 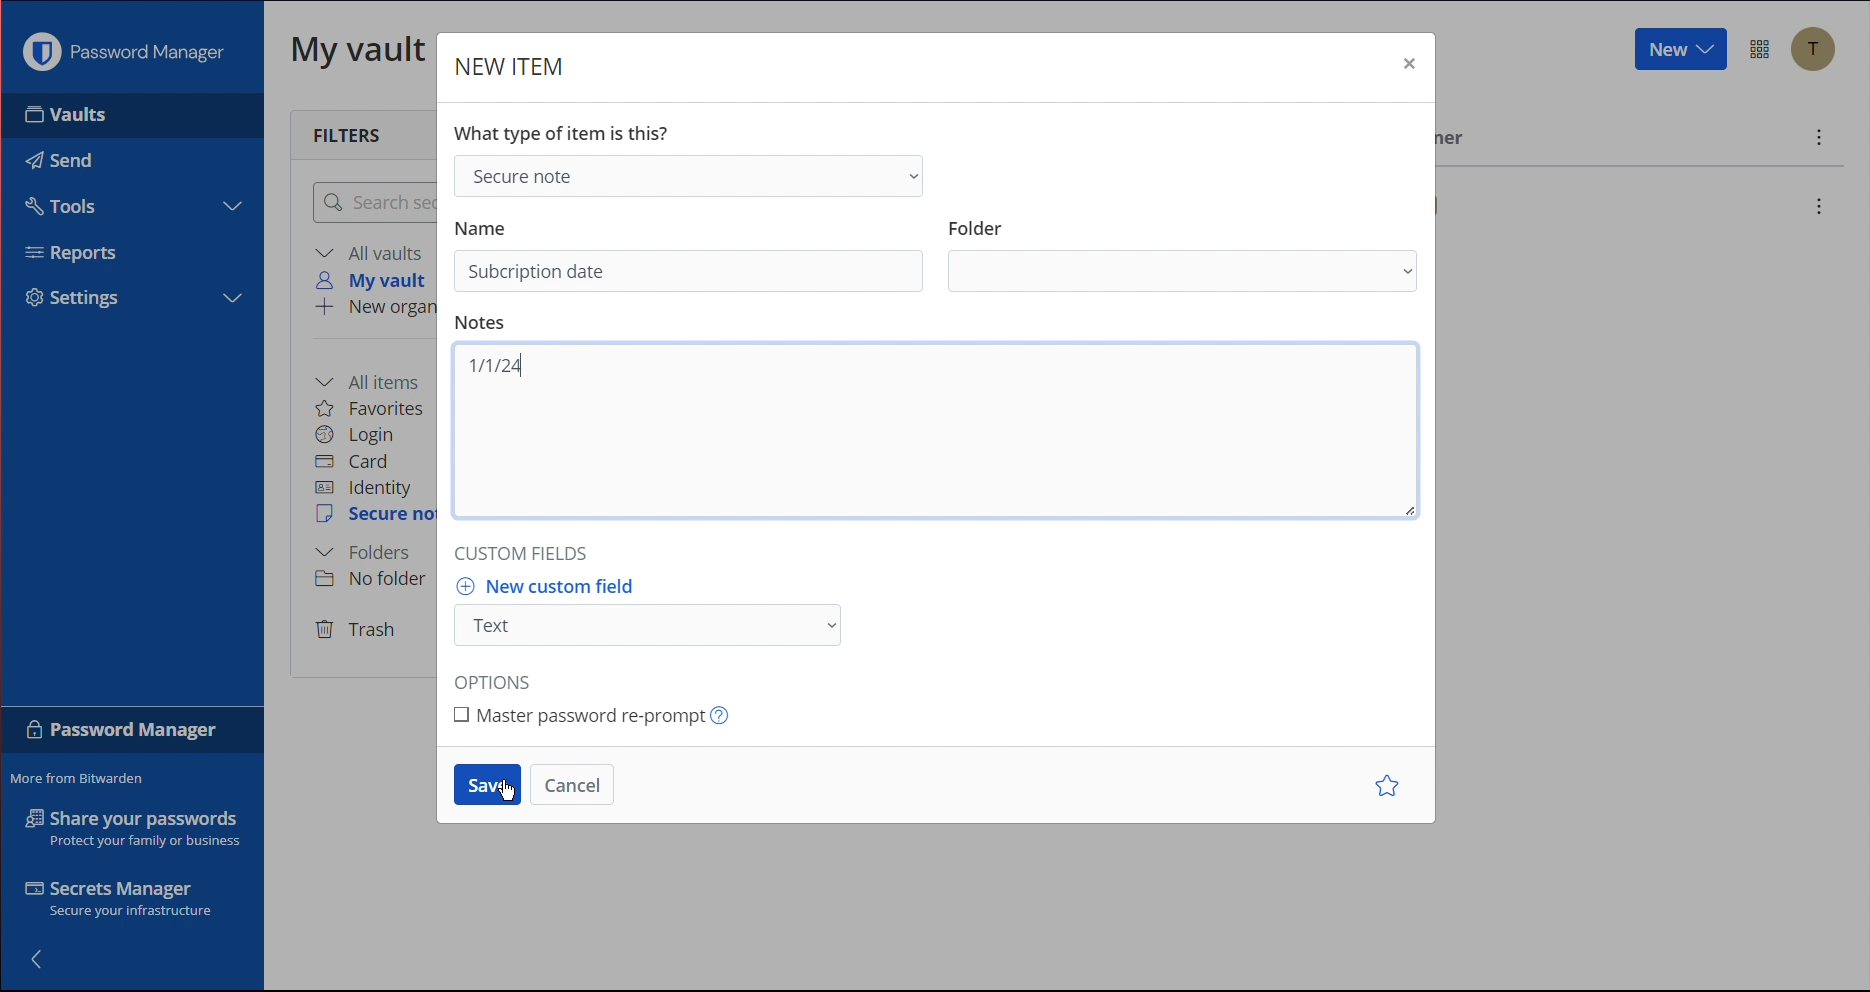 What do you see at coordinates (568, 130) in the screenshot?
I see `What type of item is this?` at bounding box center [568, 130].